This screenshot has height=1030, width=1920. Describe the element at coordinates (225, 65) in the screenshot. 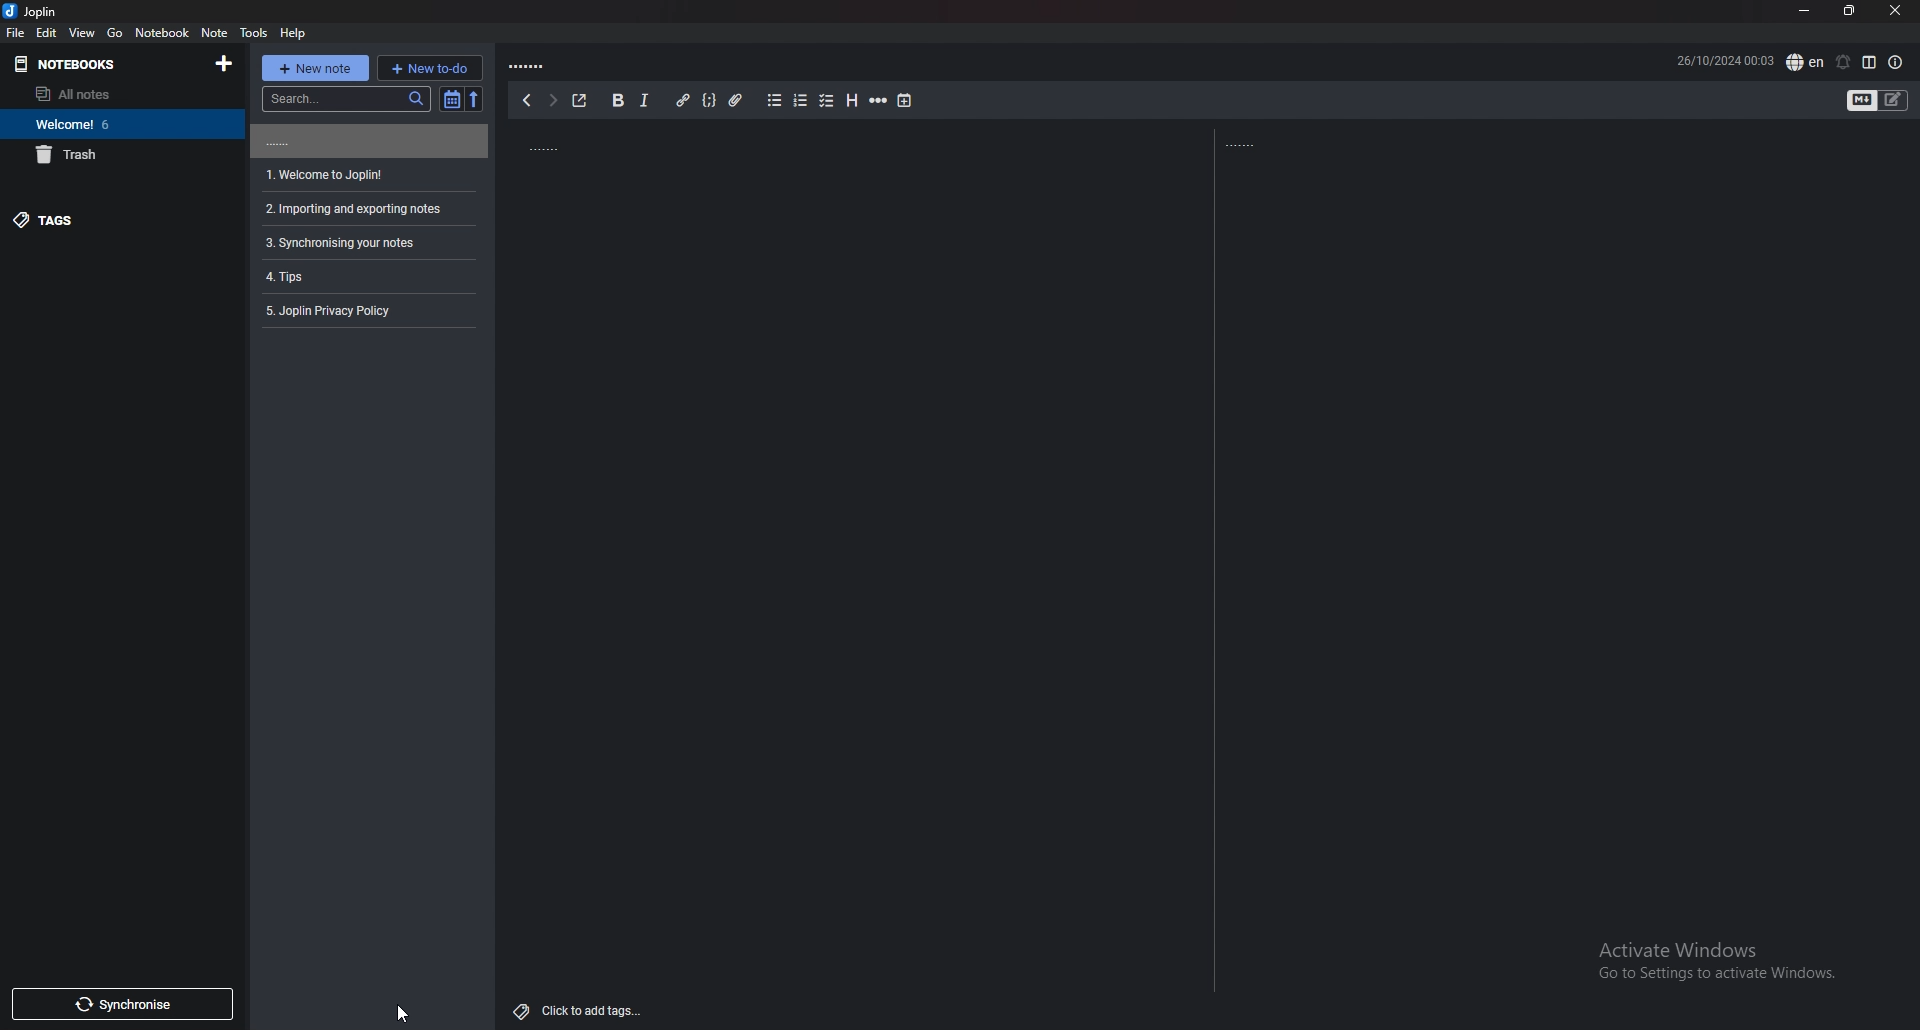

I see `add notebooks` at that location.